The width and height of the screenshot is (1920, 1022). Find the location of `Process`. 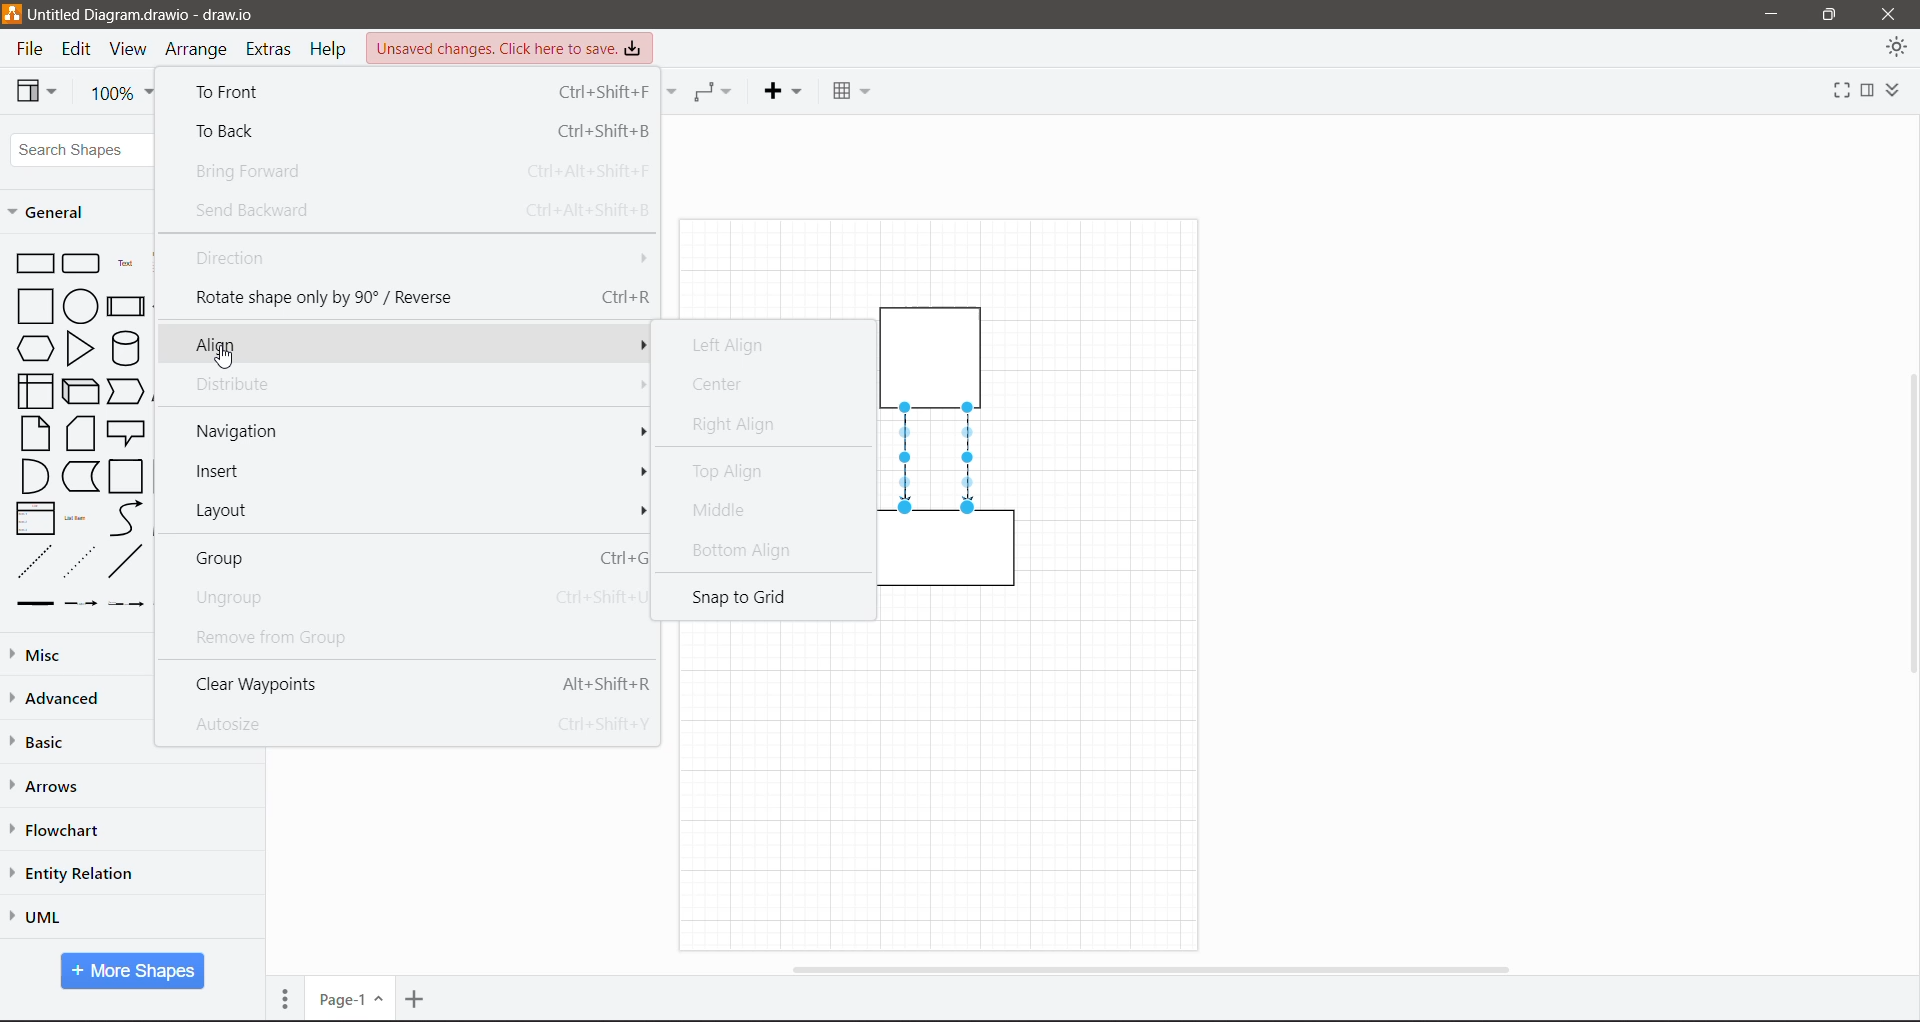

Process is located at coordinates (125, 304).